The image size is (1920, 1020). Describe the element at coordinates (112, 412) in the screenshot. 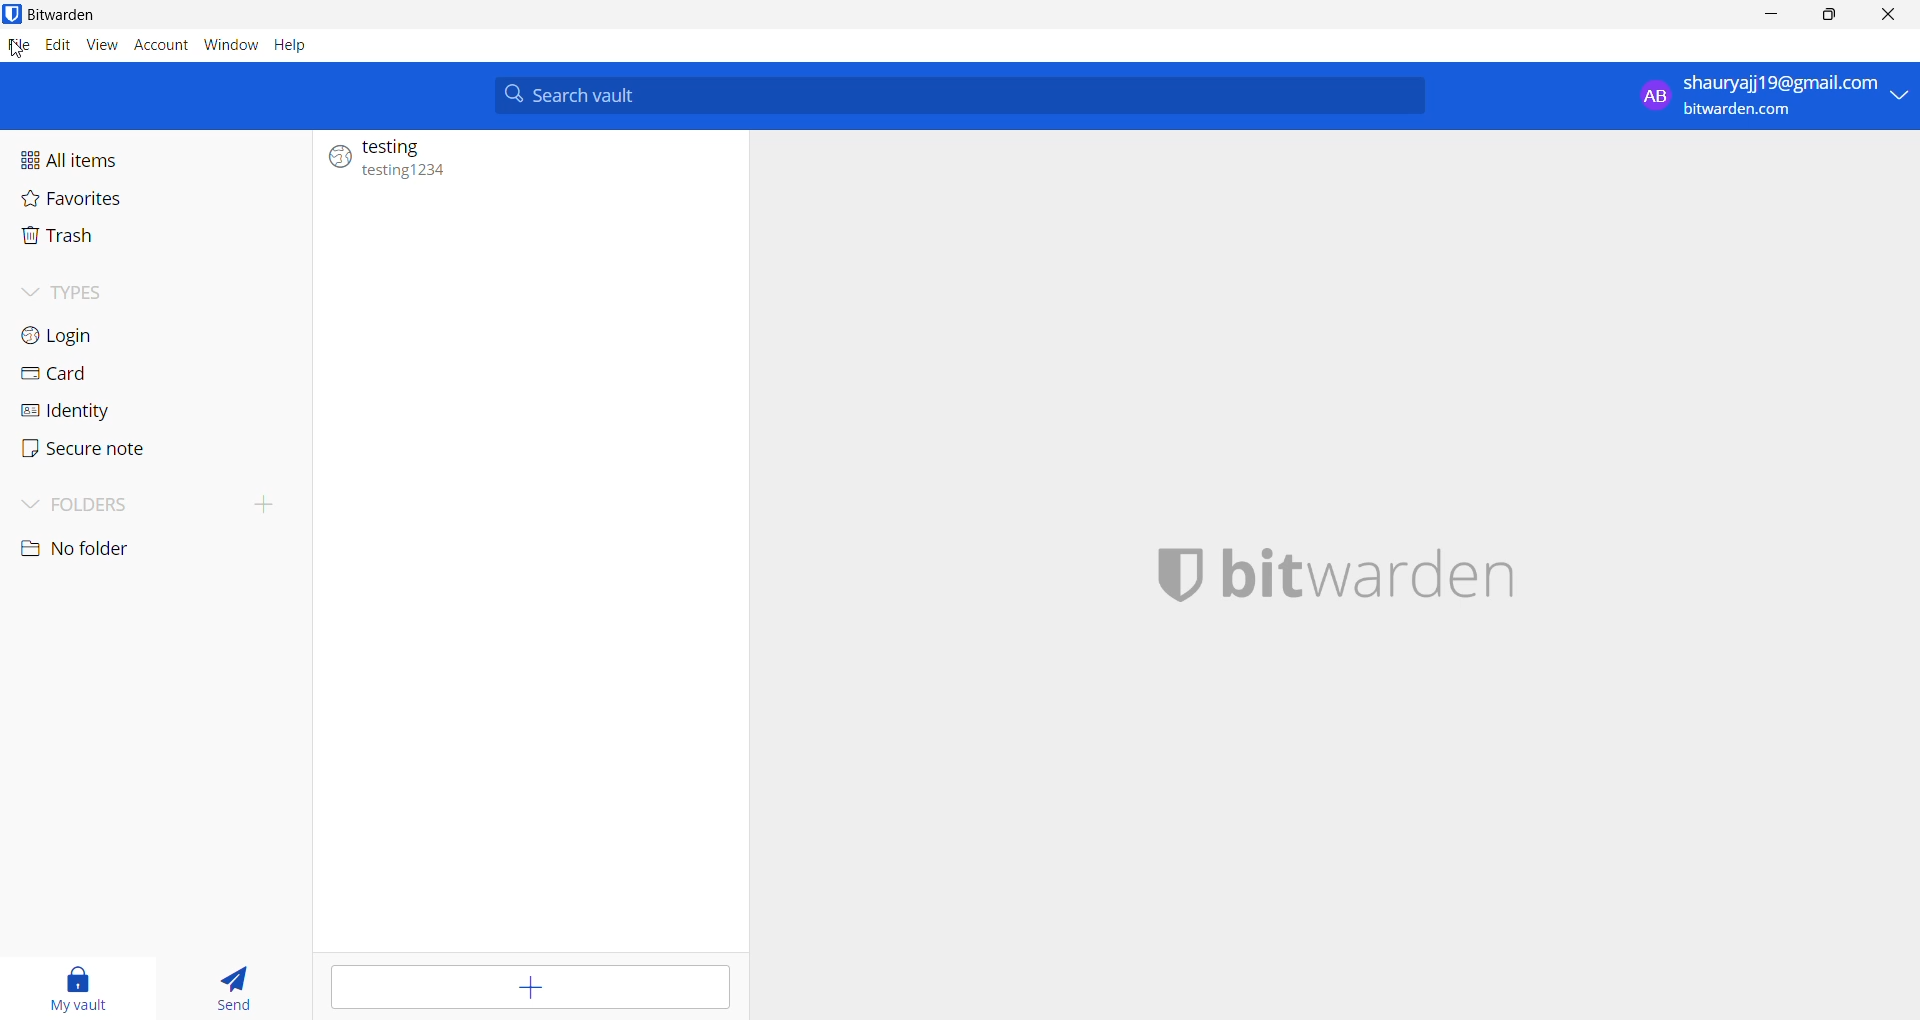

I see `identity` at that location.